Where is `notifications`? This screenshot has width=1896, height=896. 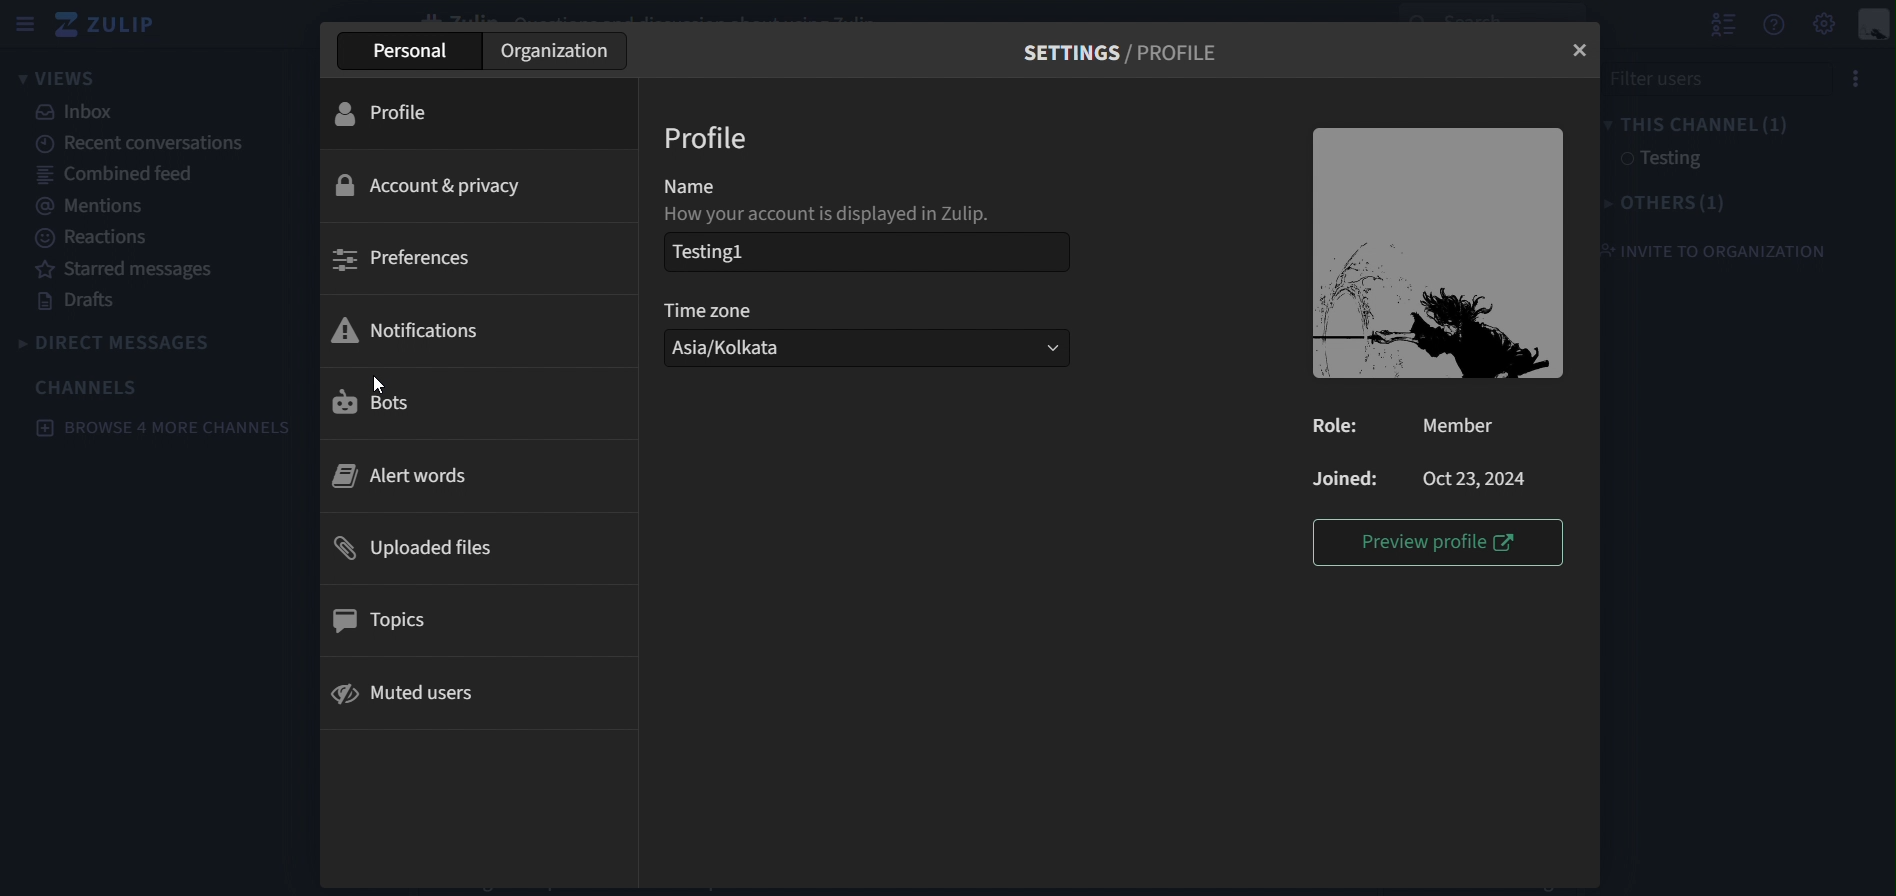 notifications is located at coordinates (406, 328).